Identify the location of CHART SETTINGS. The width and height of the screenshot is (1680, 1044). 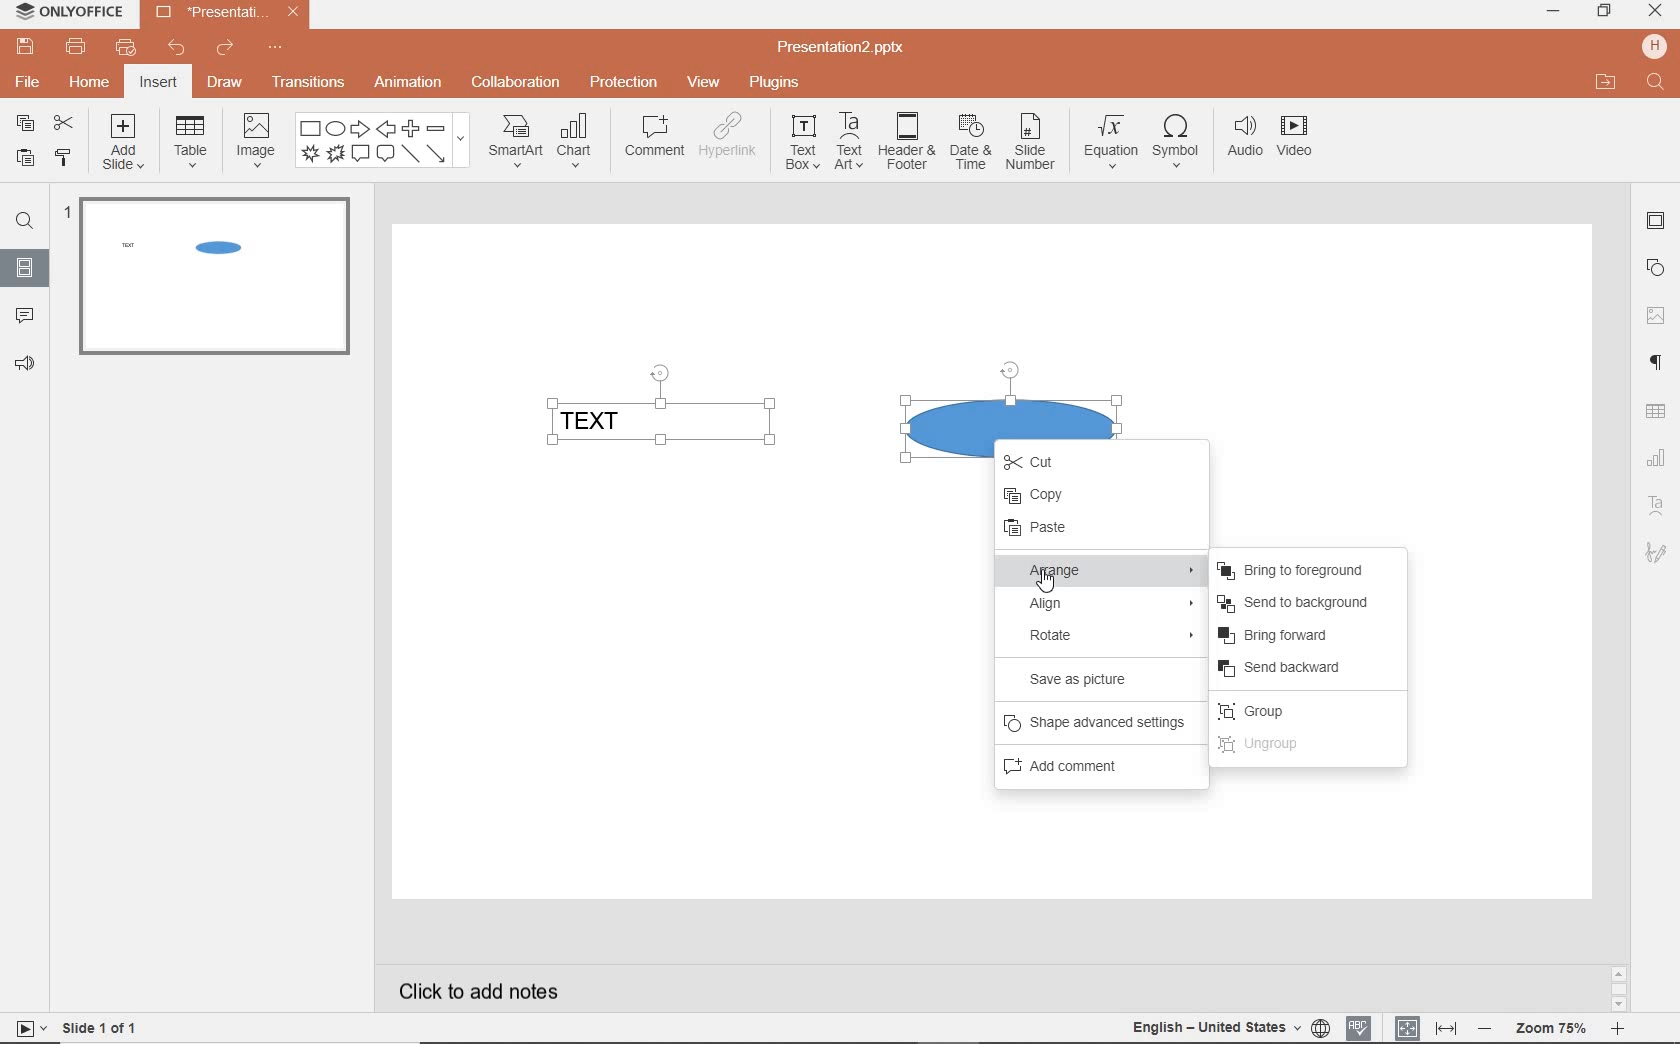
(1657, 459).